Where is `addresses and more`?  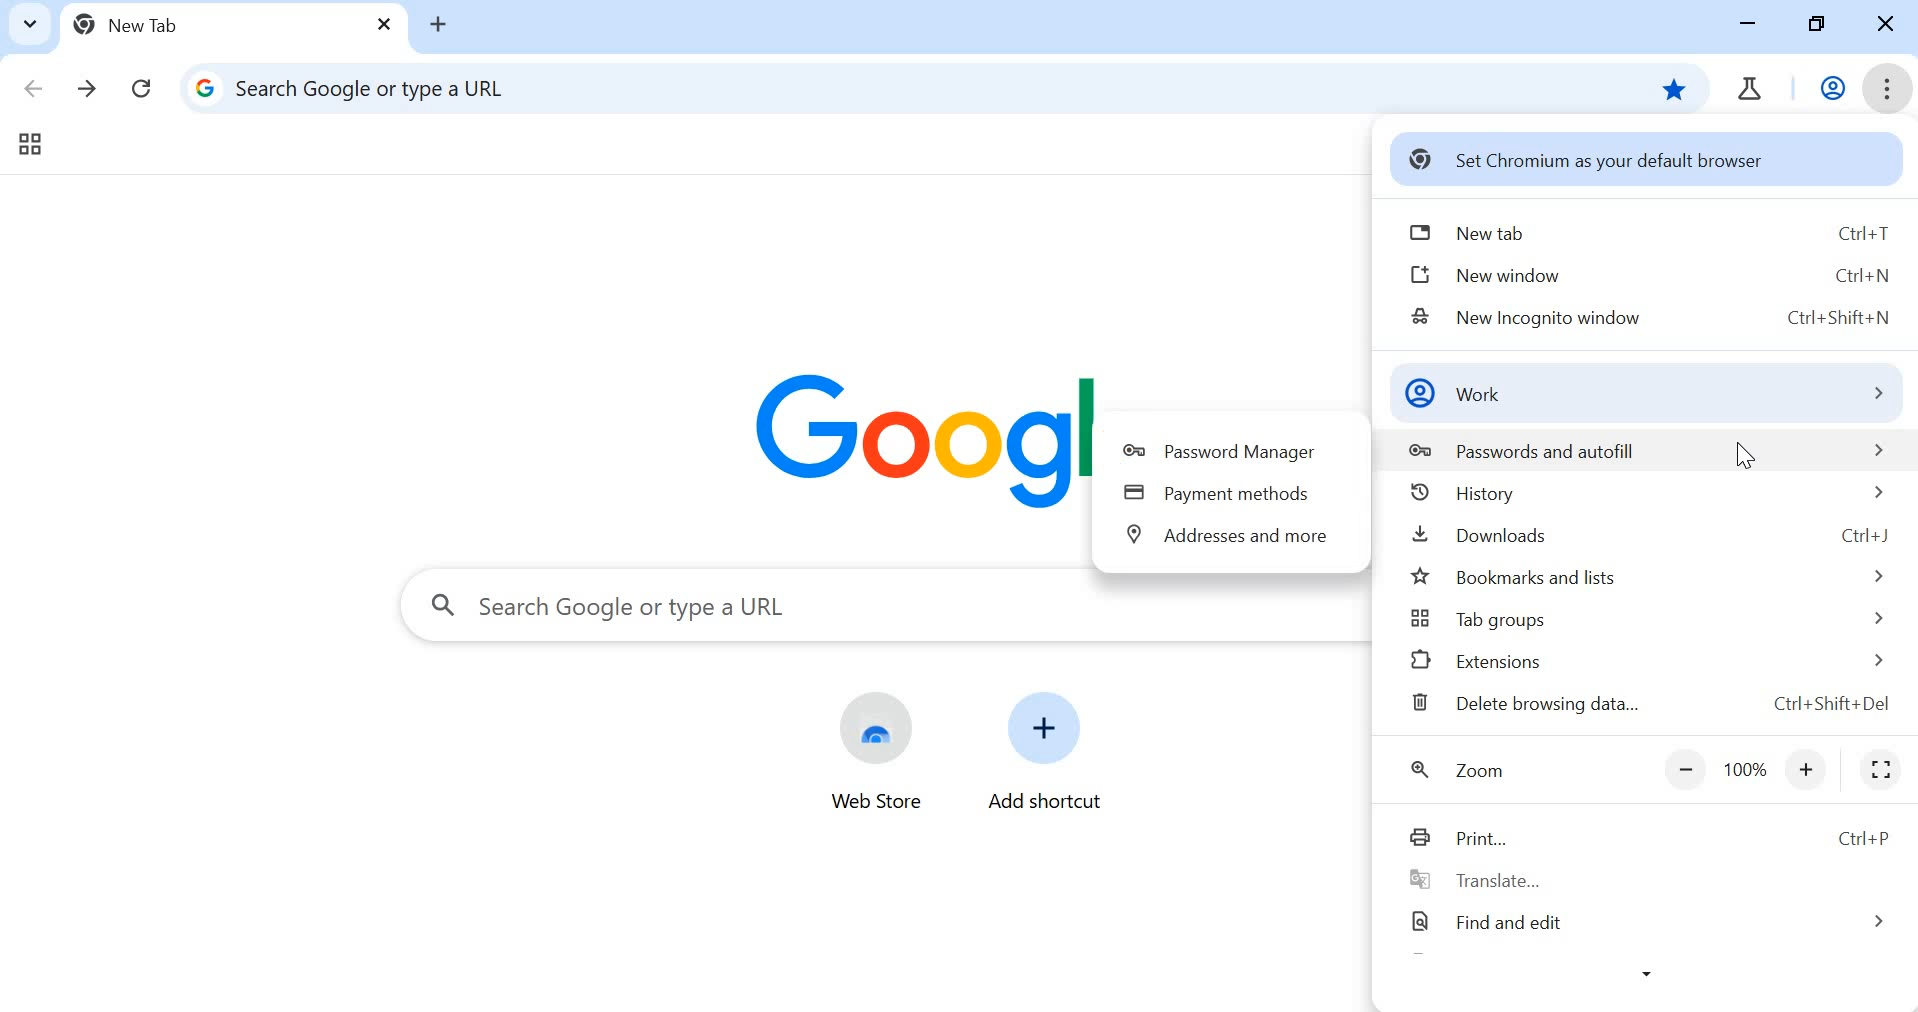 addresses and more is located at coordinates (1229, 539).